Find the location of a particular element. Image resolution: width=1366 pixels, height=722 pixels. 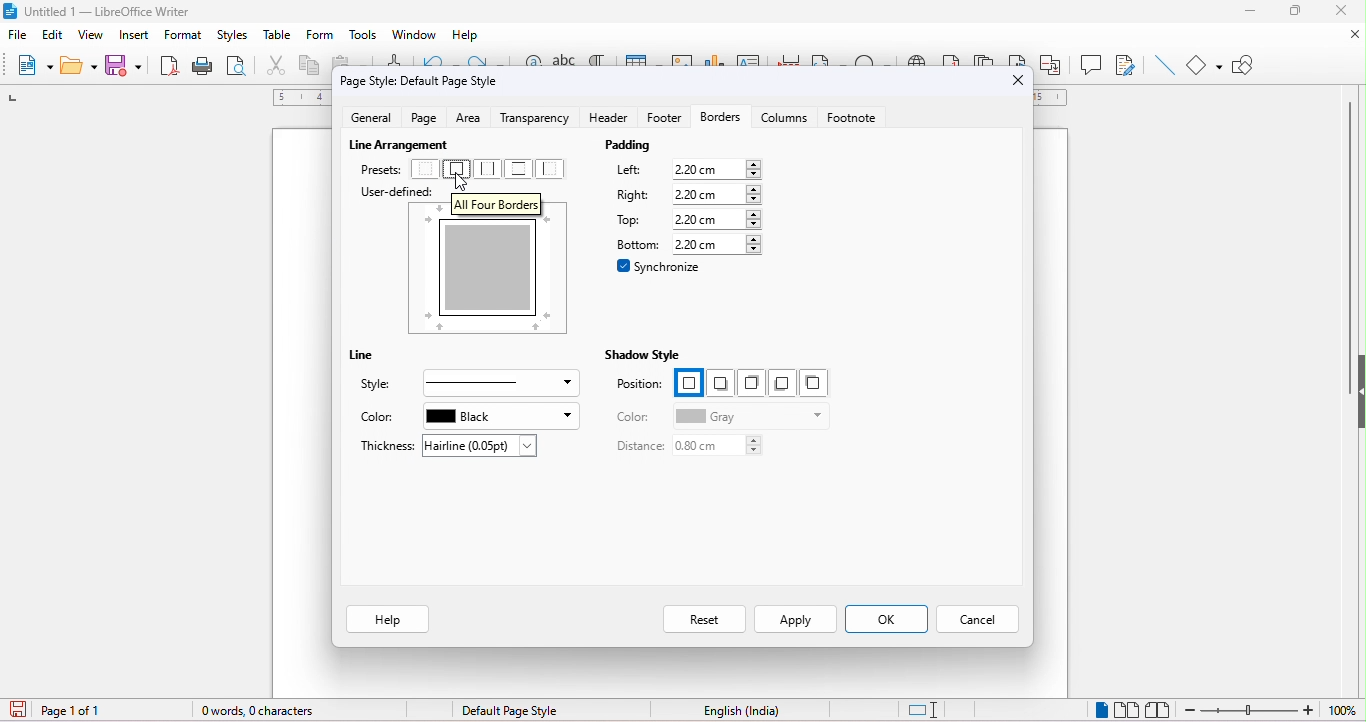

minimize is located at coordinates (1243, 8).